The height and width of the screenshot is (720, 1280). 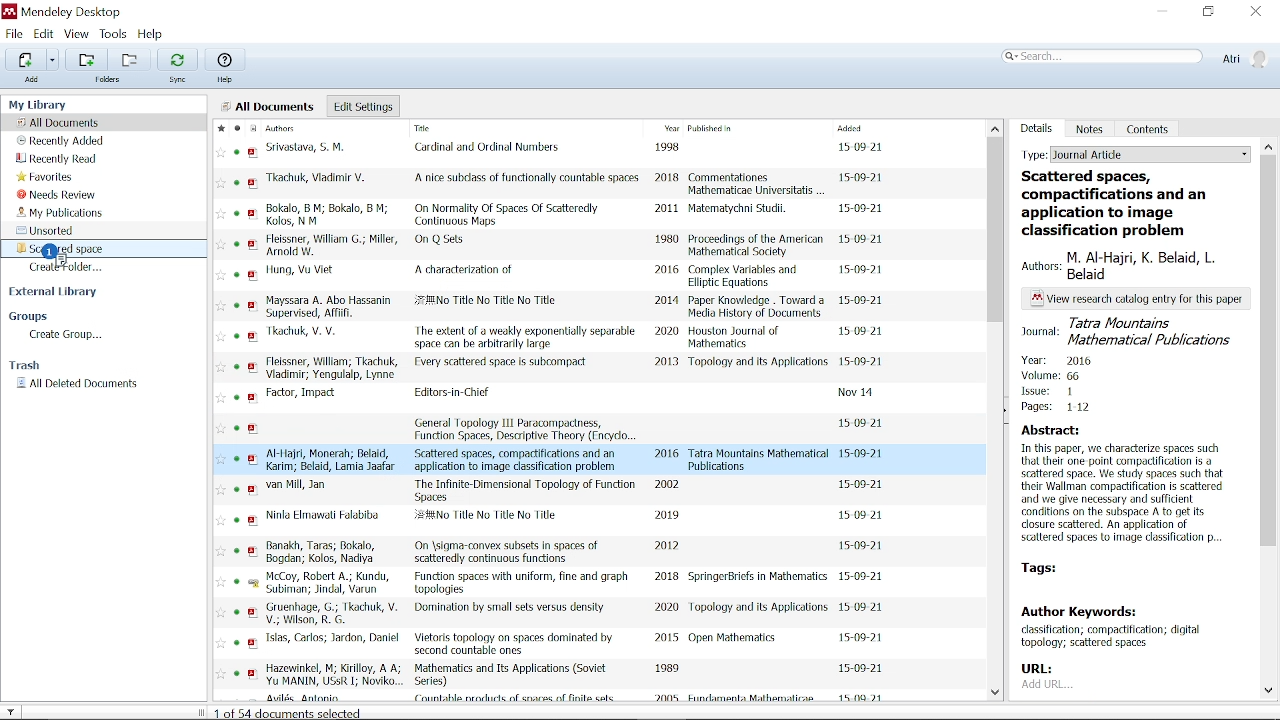 What do you see at coordinates (58, 253) in the screenshot?
I see `cursor` at bounding box center [58, 253].